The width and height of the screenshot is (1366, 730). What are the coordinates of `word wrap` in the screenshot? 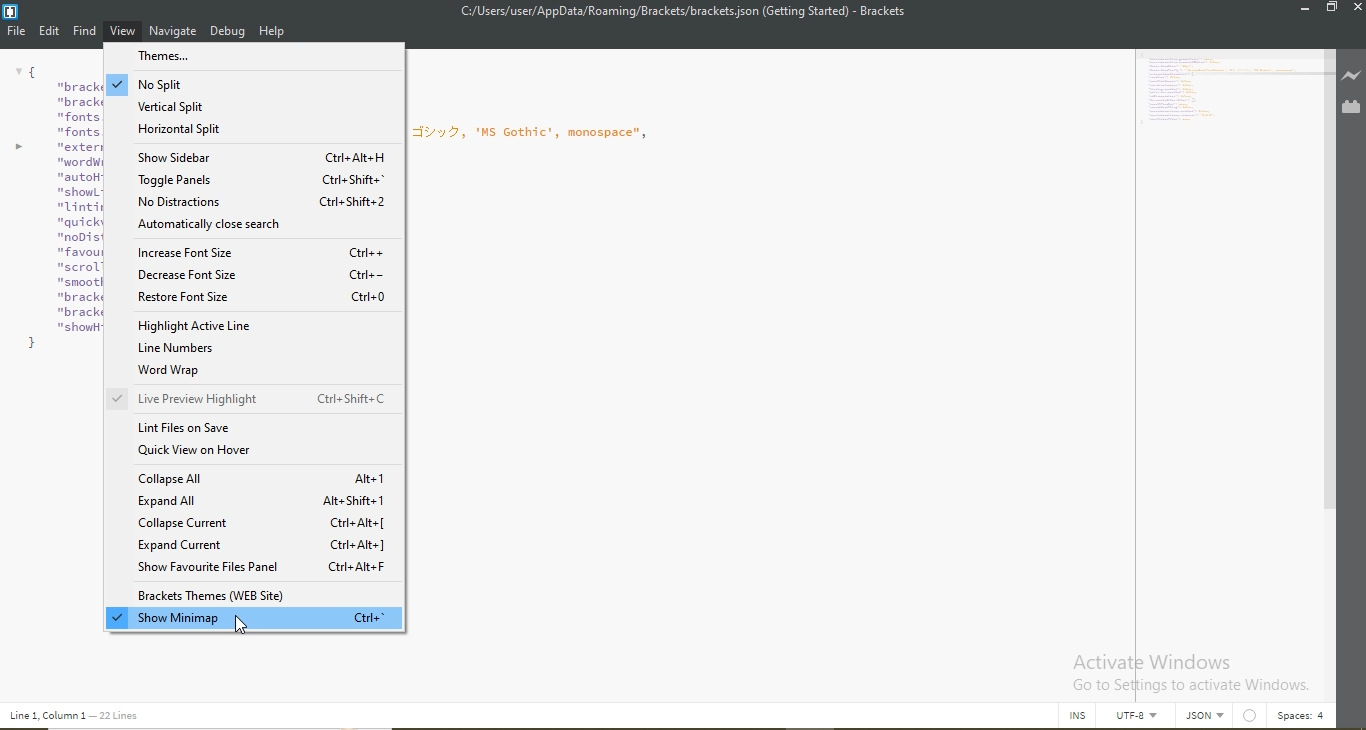 It's located at (256, 370).